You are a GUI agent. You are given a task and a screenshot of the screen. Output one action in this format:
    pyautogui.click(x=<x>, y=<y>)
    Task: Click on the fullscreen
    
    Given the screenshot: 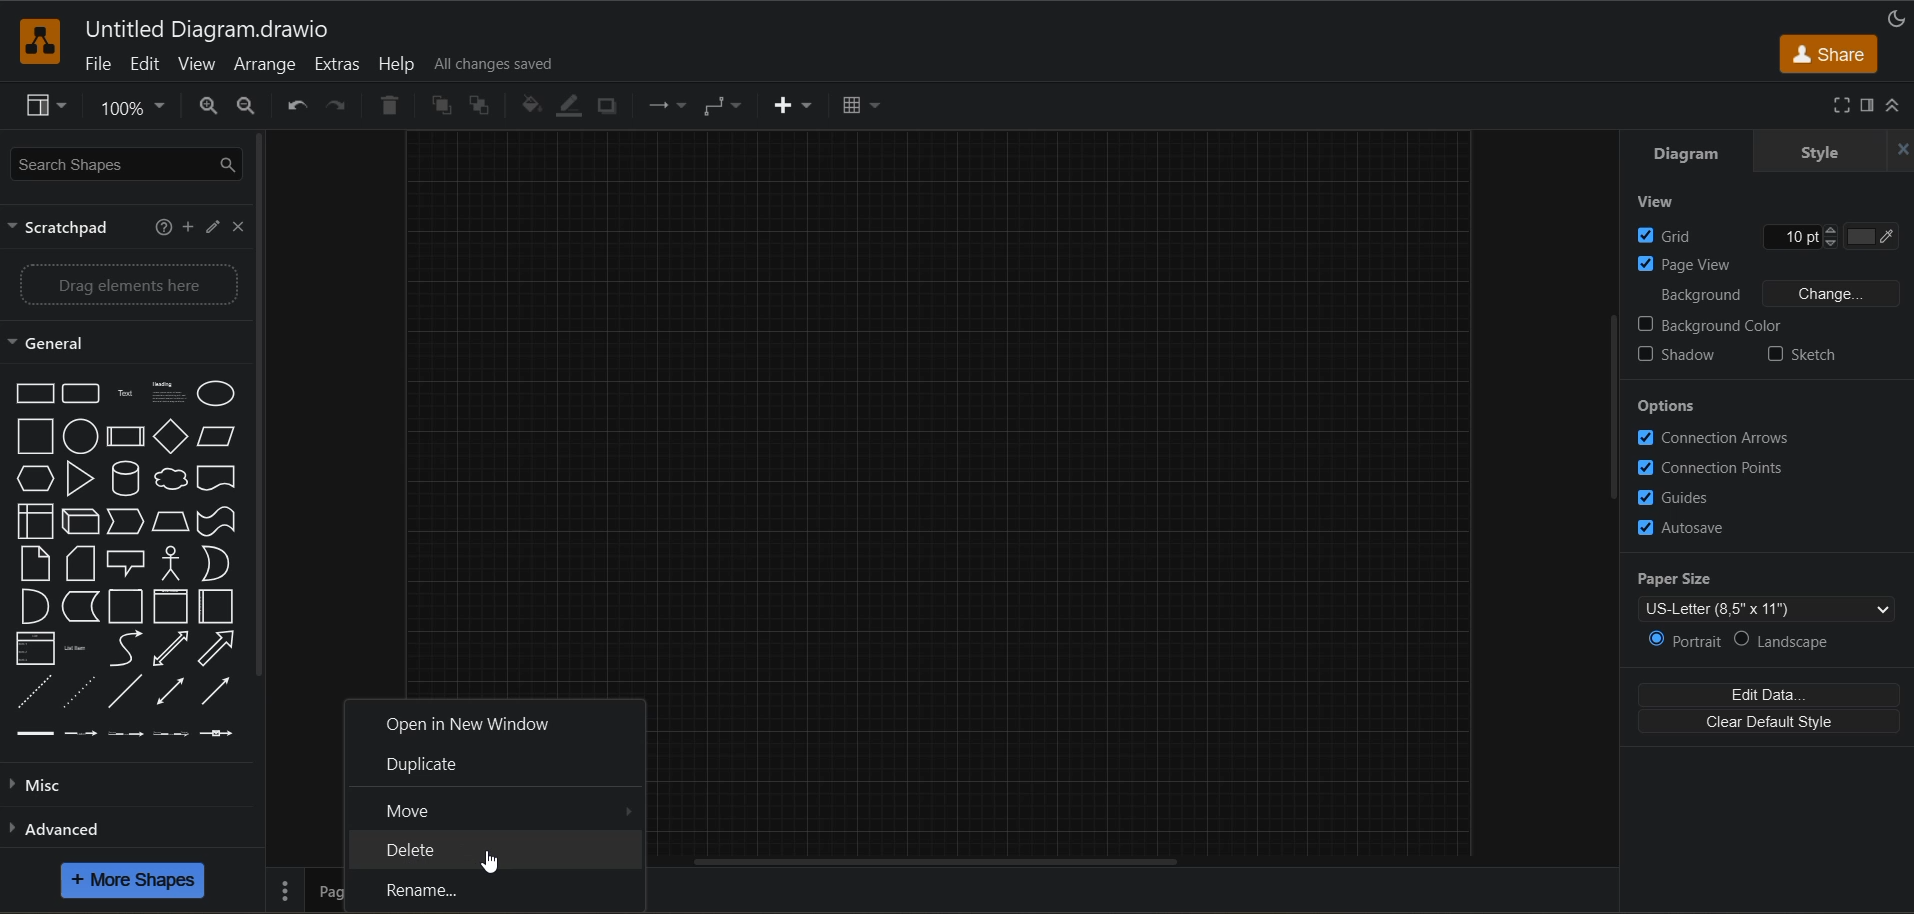 What is the action you would take?
    pyautogui.click(x=1840, y=105)
    